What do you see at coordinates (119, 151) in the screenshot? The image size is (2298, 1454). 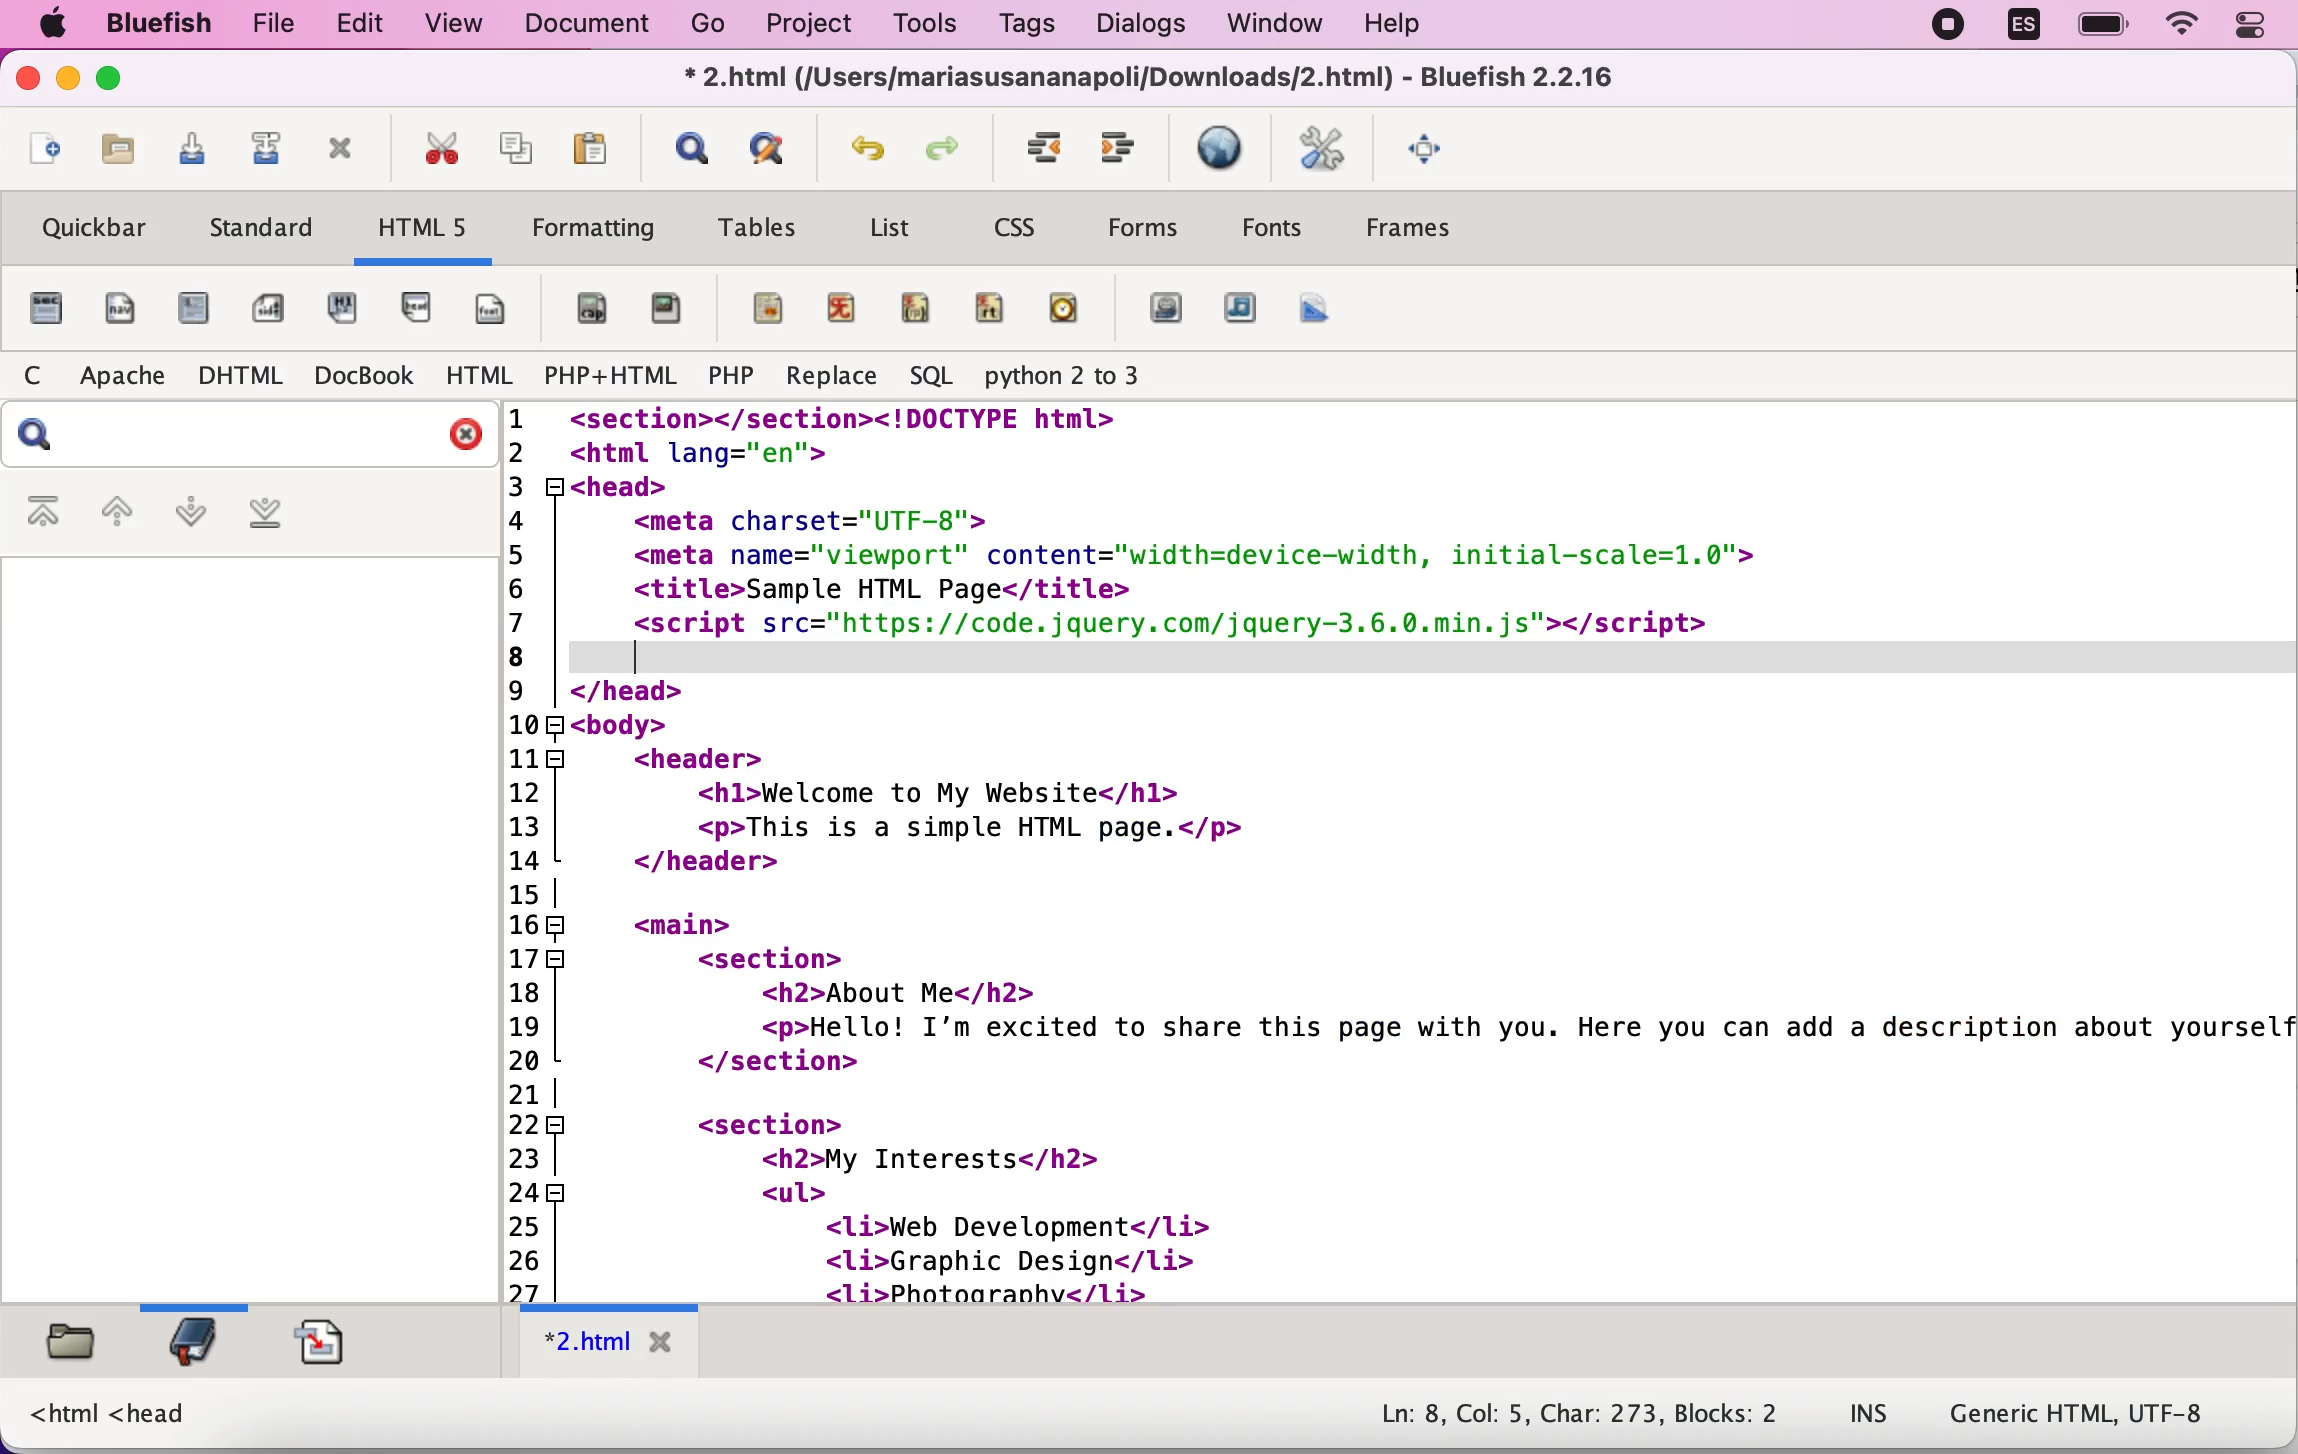 I see `open file` at bounding box center [119, 151].